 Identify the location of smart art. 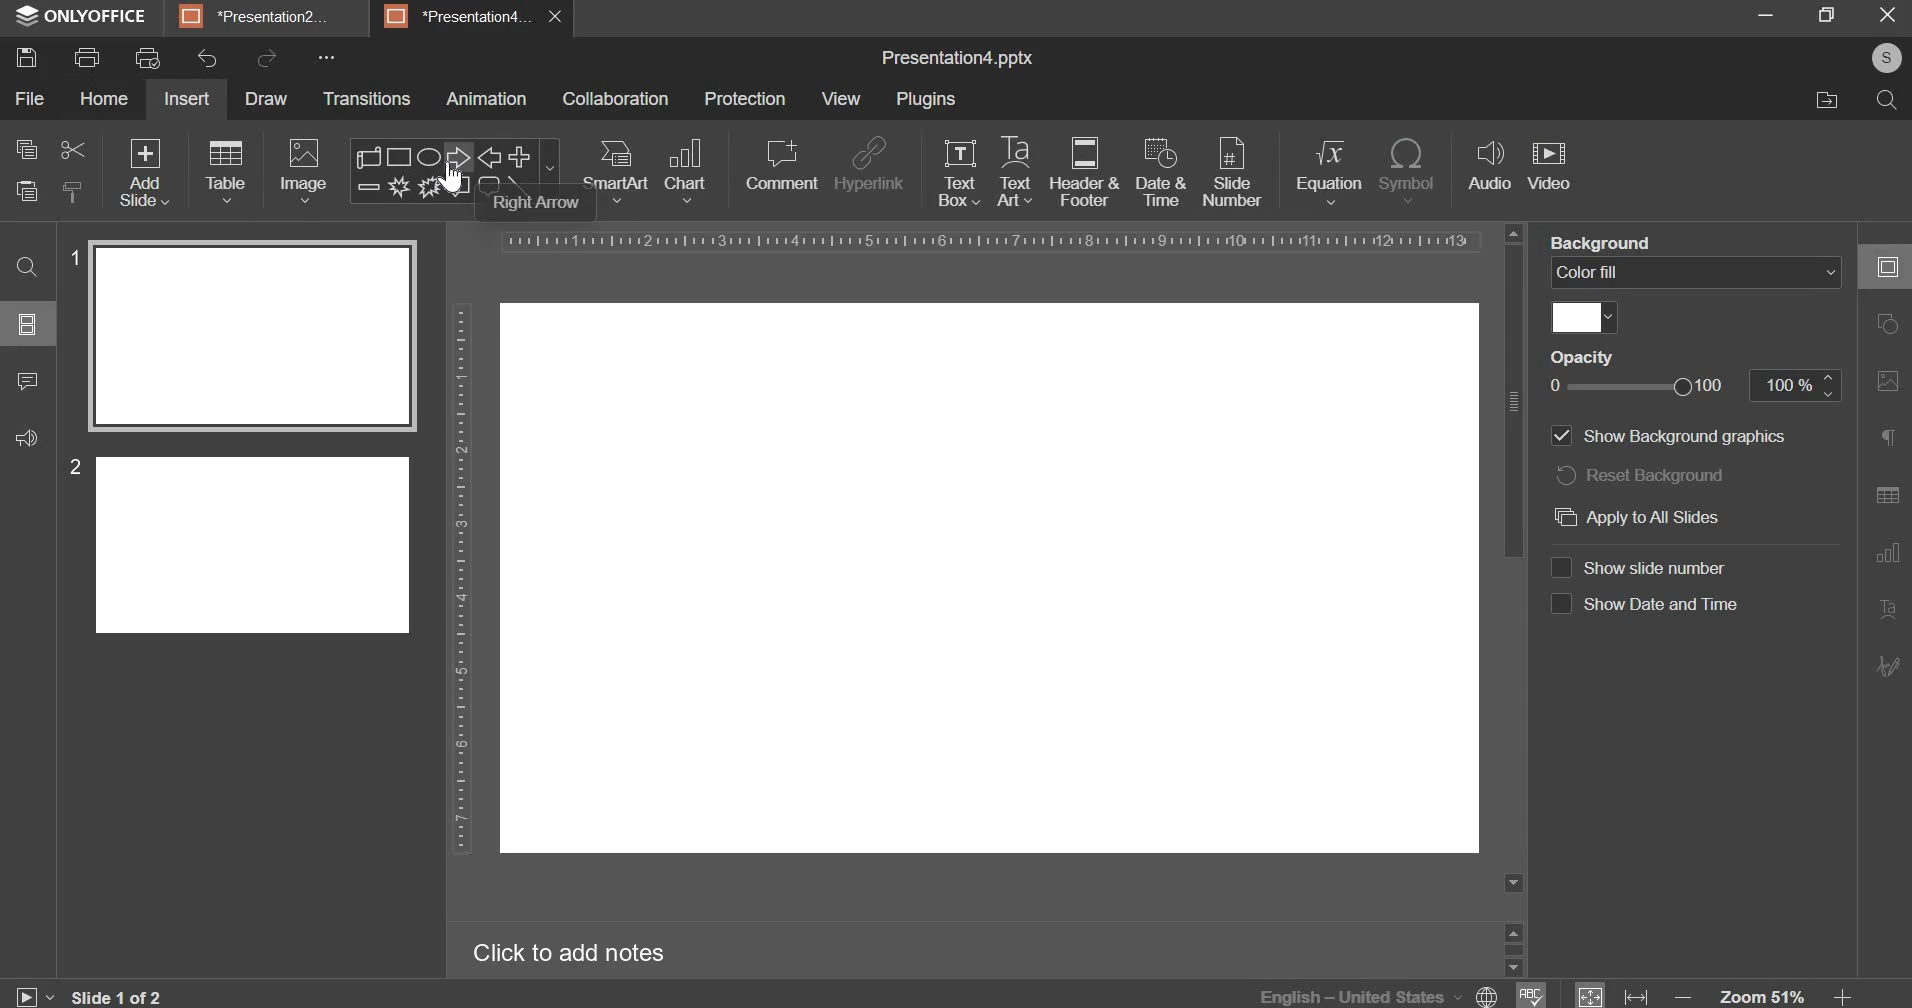
(617, 172).